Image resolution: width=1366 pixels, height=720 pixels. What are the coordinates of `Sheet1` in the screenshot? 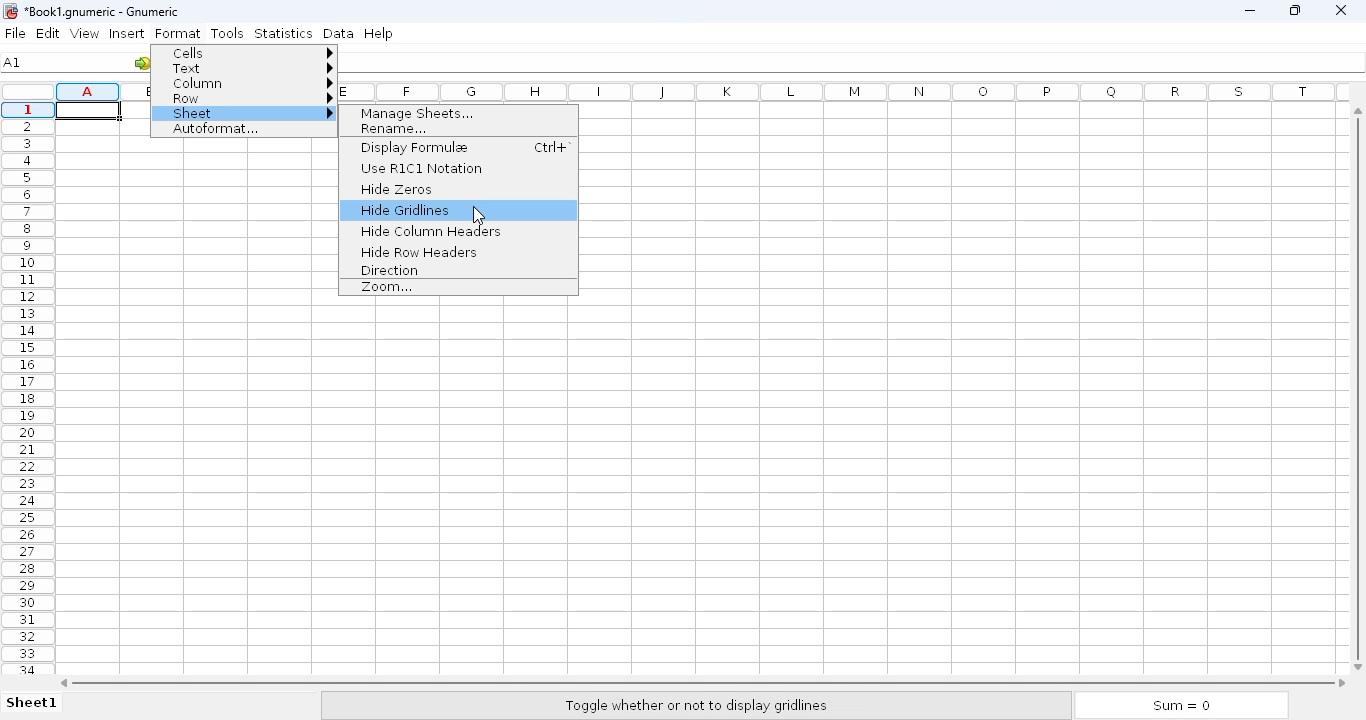 It's located at (34, 704).